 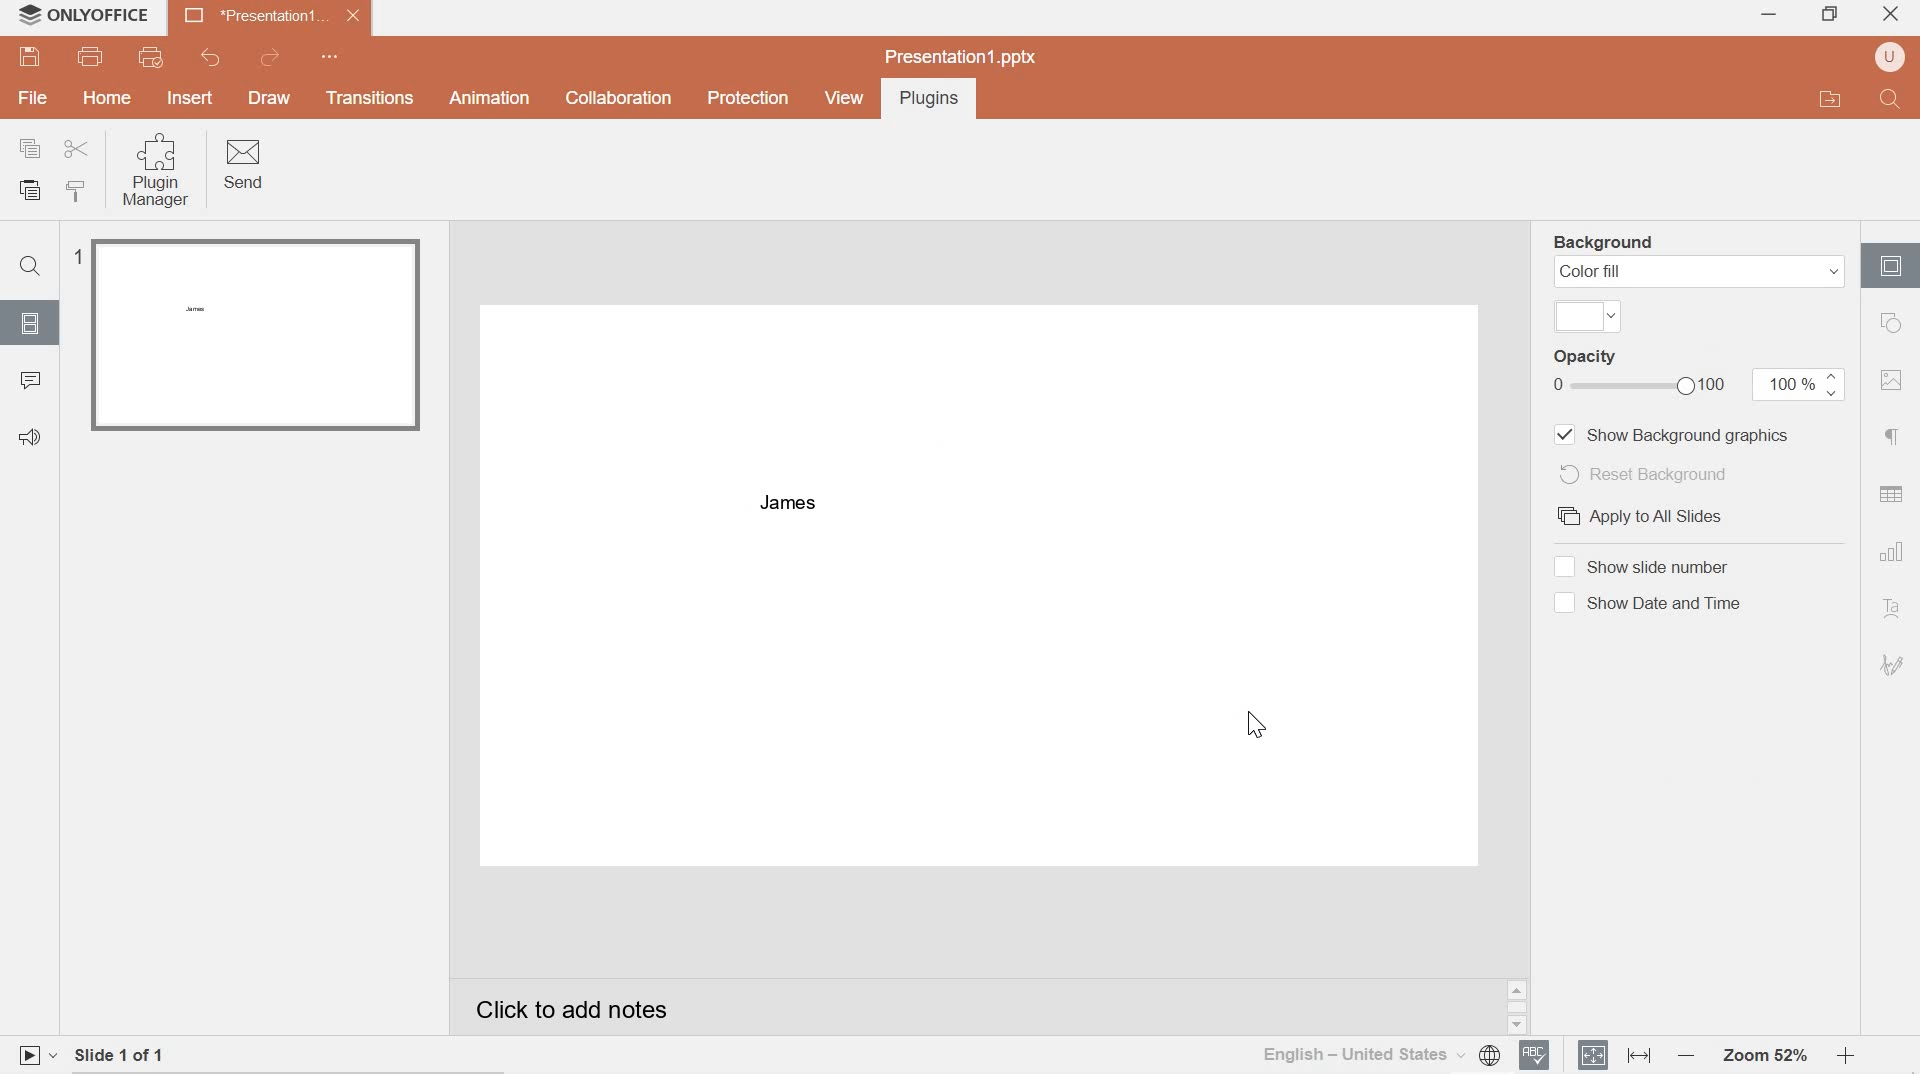 What do you see at coordinates (1829, 12) in the screenshot?
I see `restore down` at bounding box center [1829, 12].